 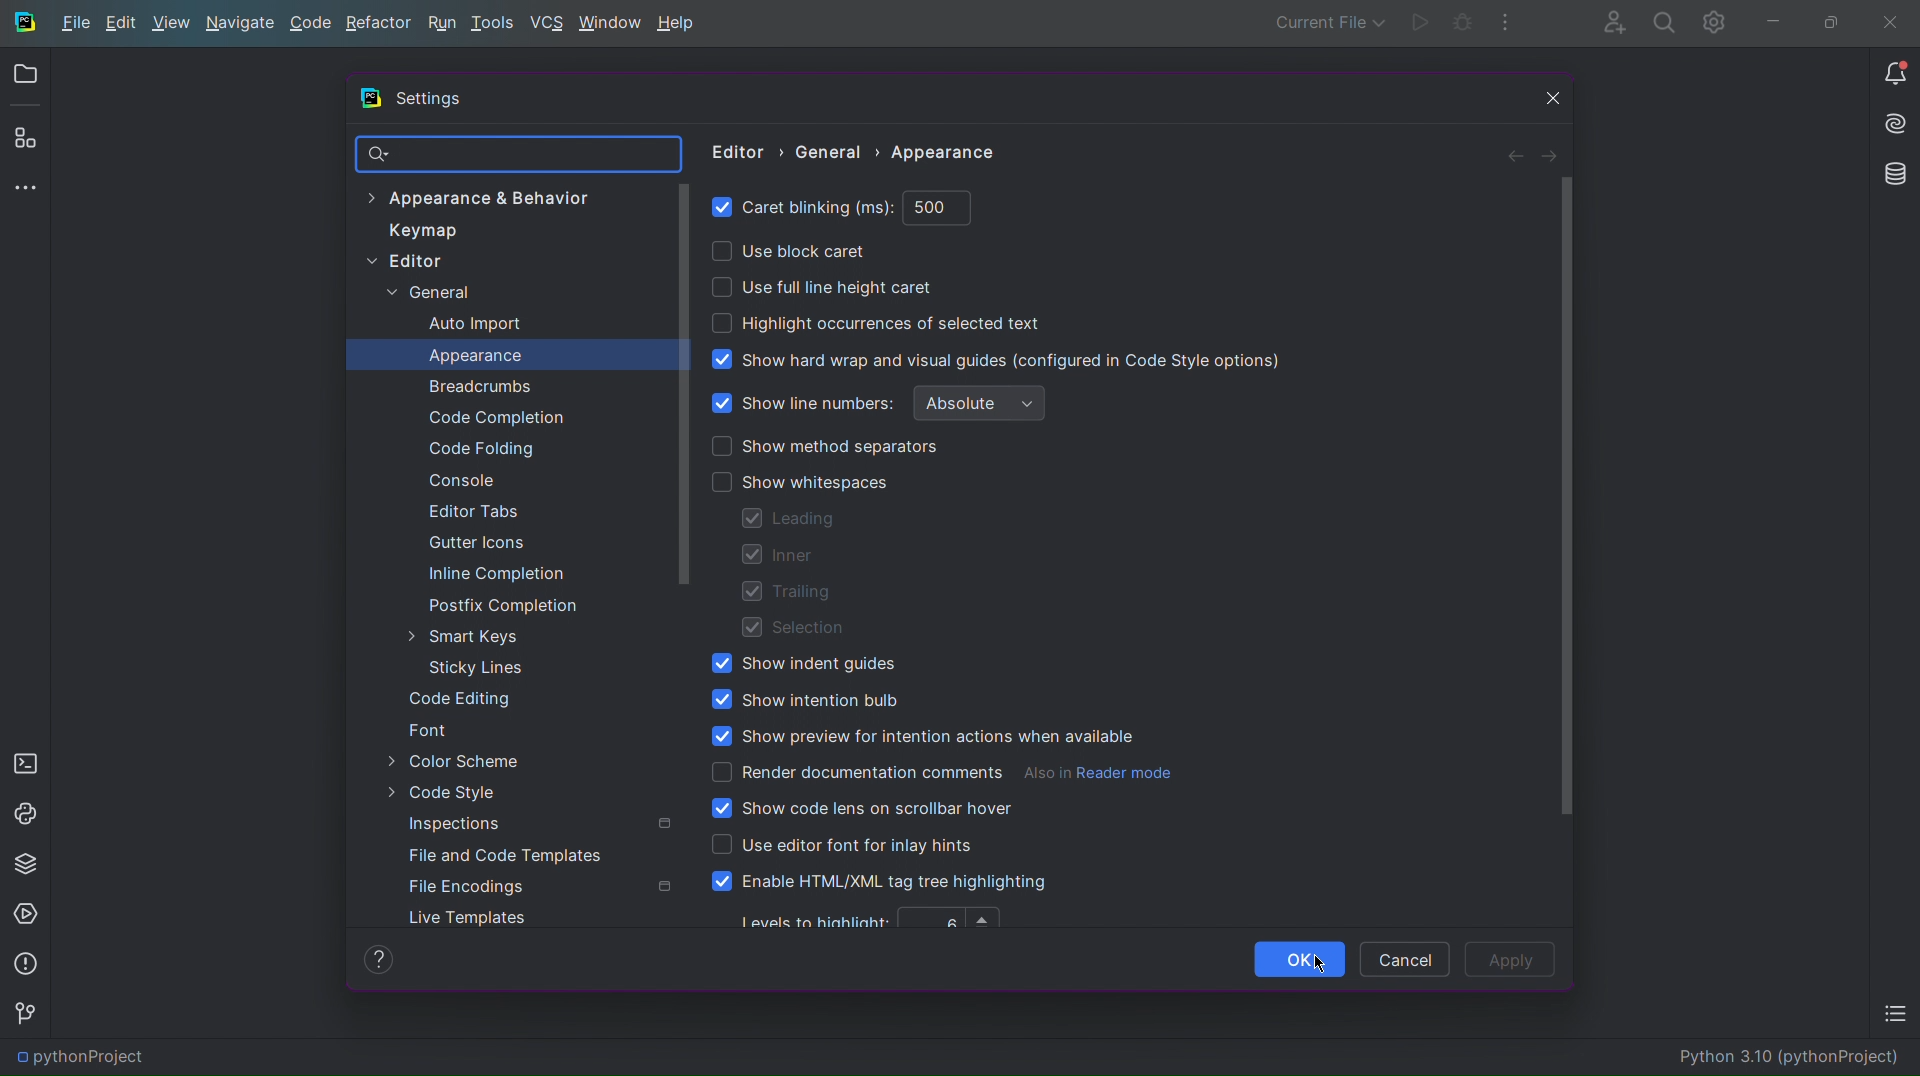 I want to click on Navigate, so click(x=244, y=22).